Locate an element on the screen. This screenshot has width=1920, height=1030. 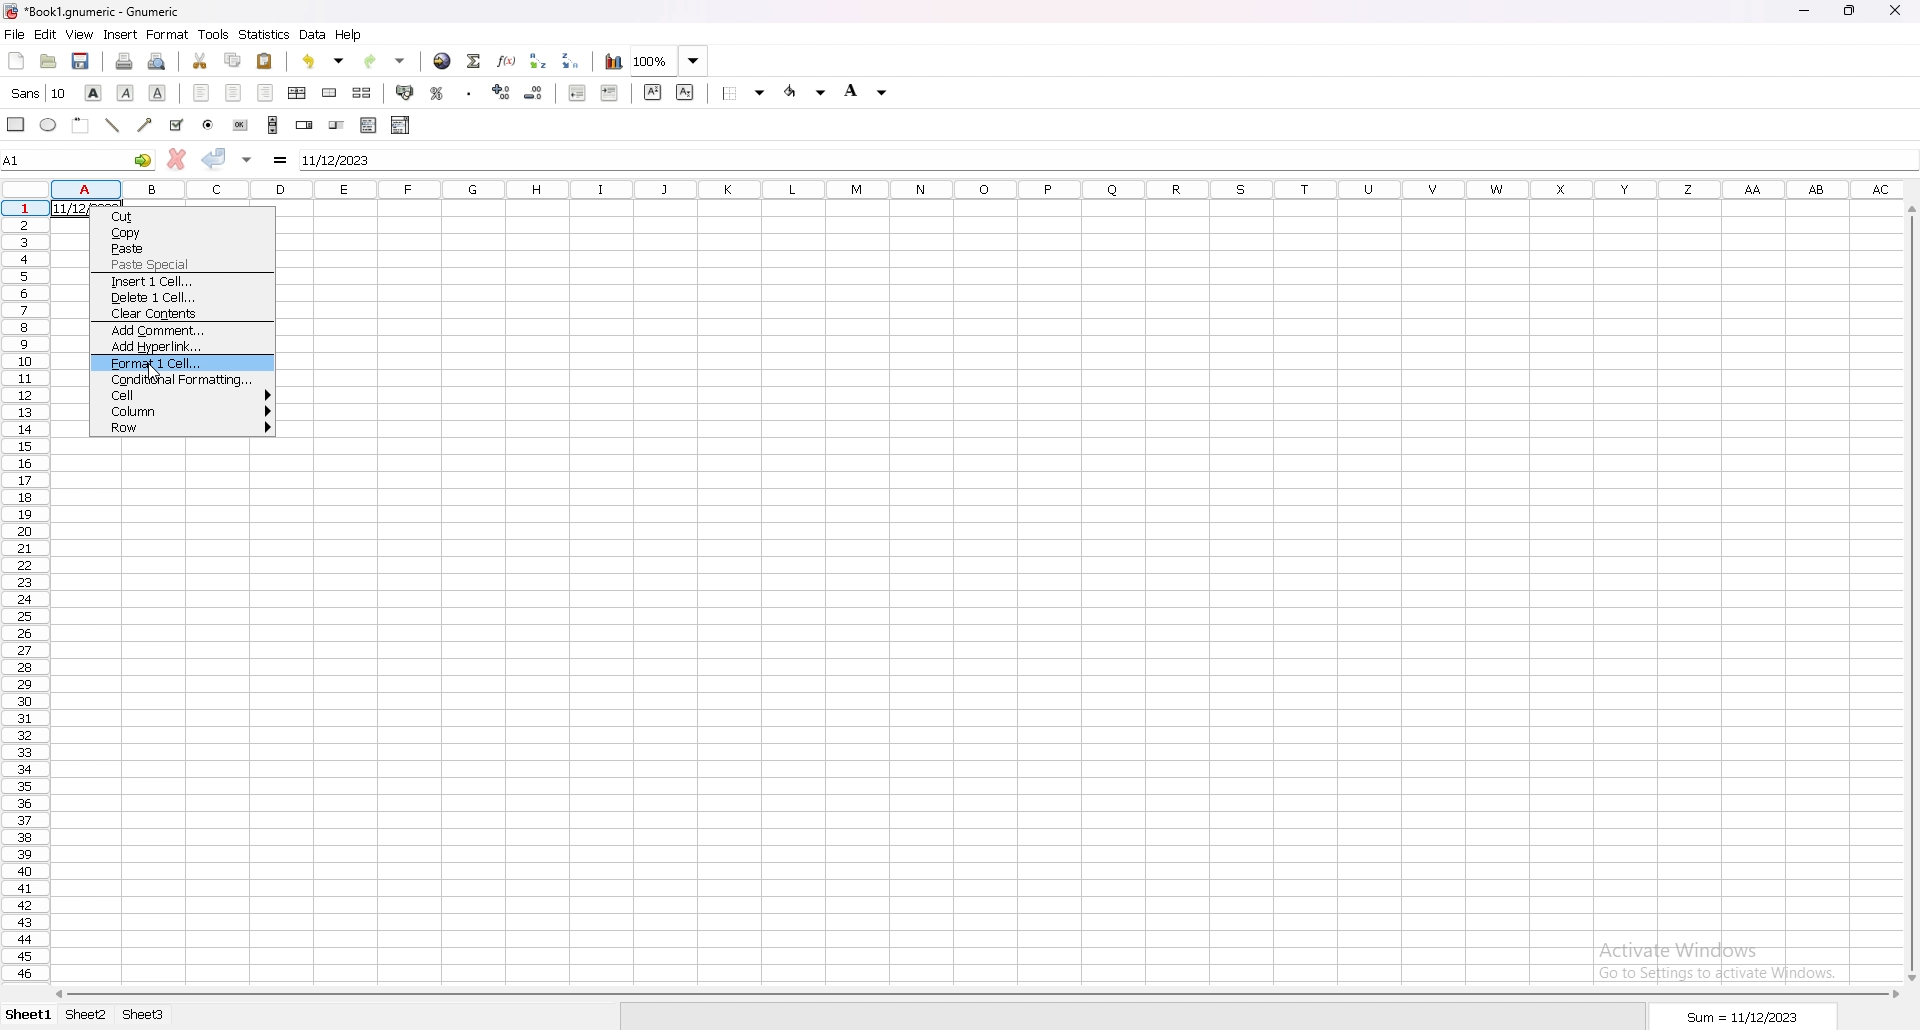
merge cells is located at coordinates (329, 94).